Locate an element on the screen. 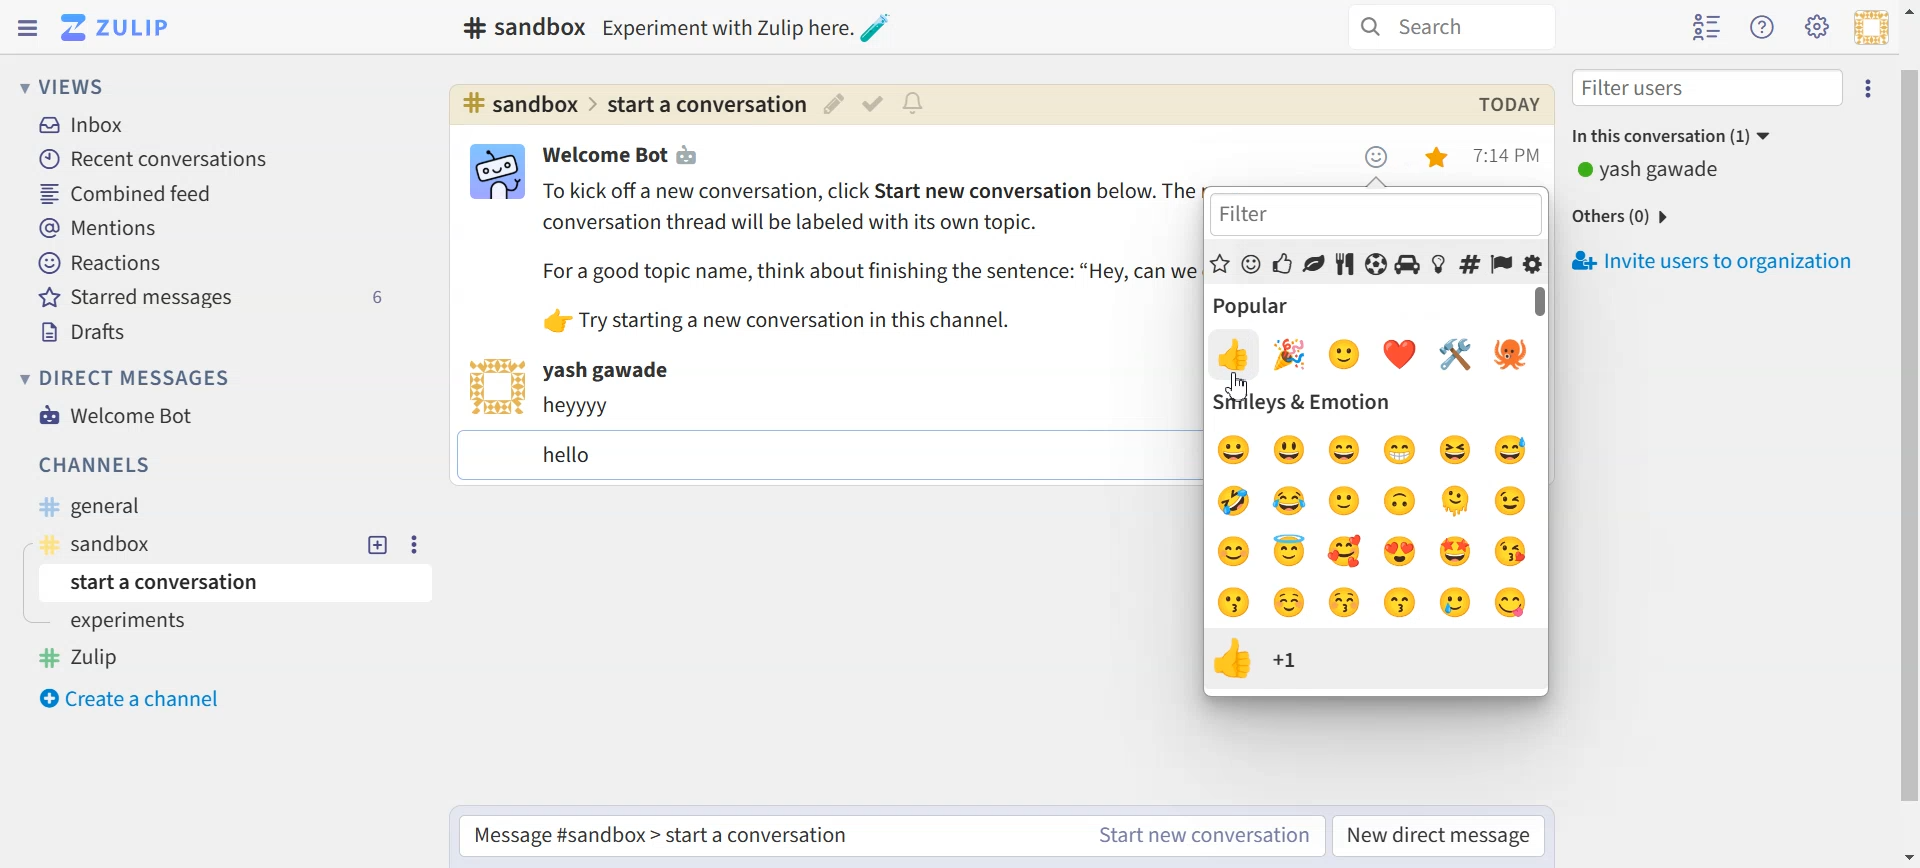  Vertical scroll bar is located at coordinates (1908, 434).